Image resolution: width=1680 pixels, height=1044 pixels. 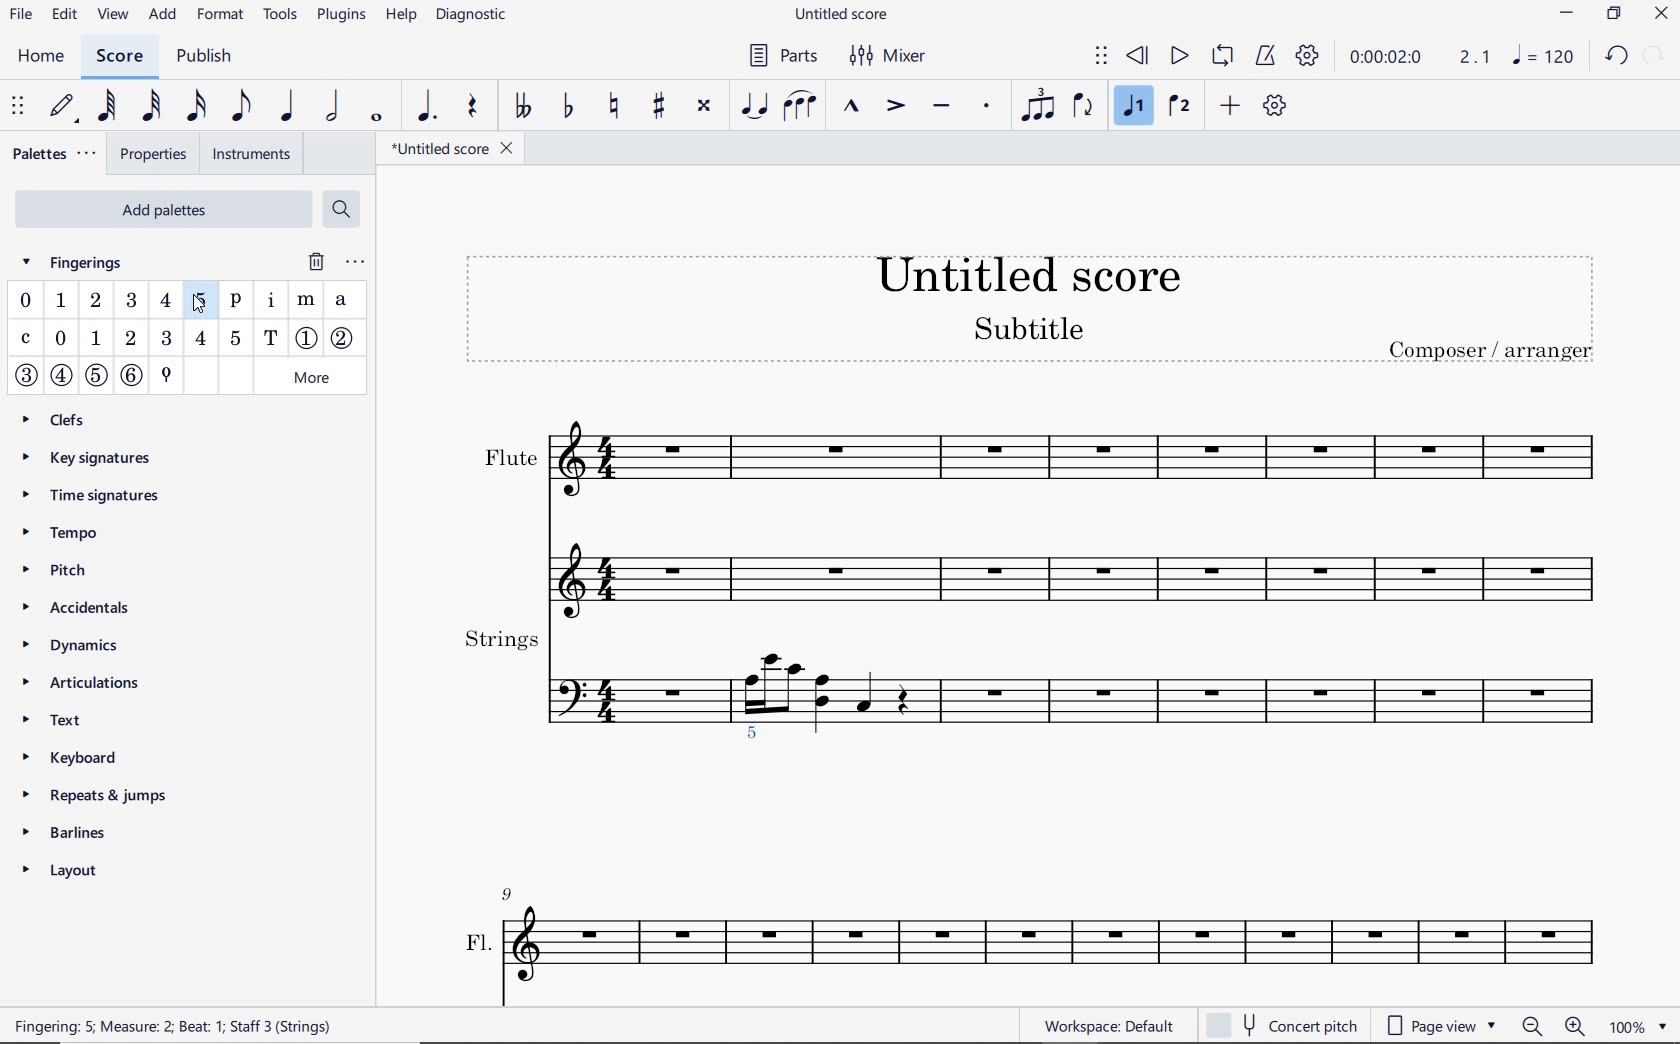 I want to click on eighth note, so click(x=239, y=106).